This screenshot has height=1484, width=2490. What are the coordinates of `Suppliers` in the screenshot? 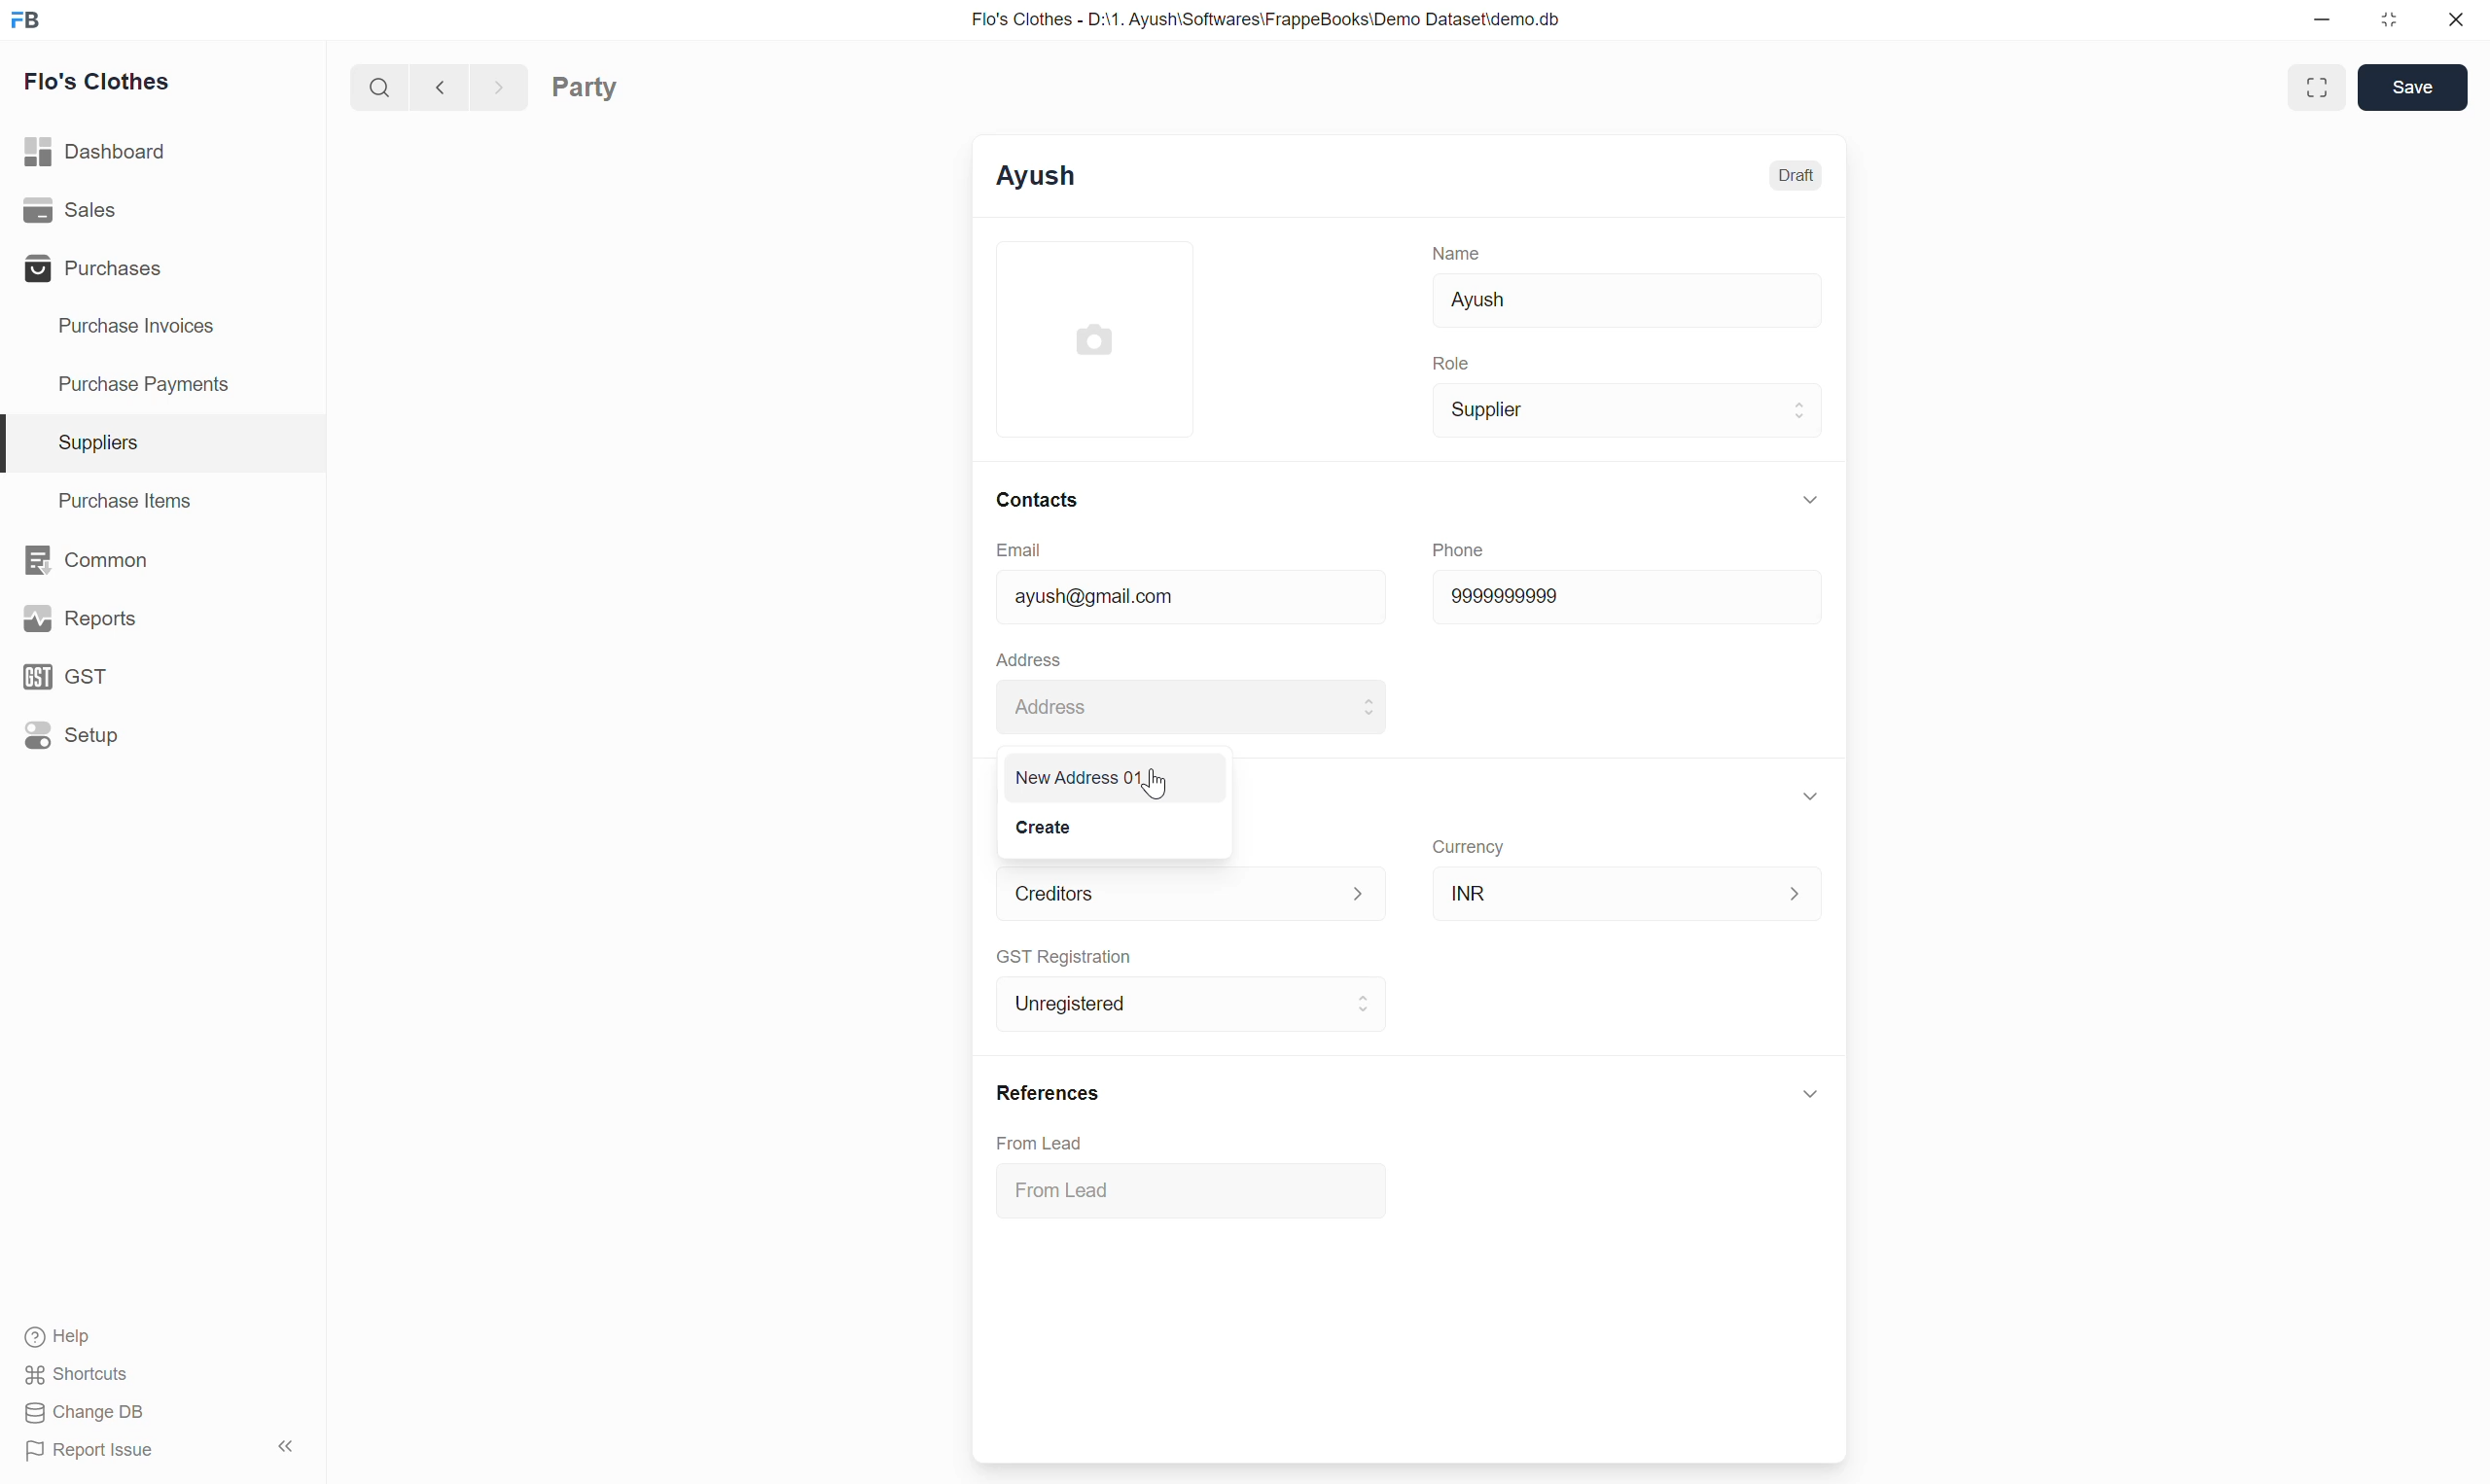 It's located at (163, 444).